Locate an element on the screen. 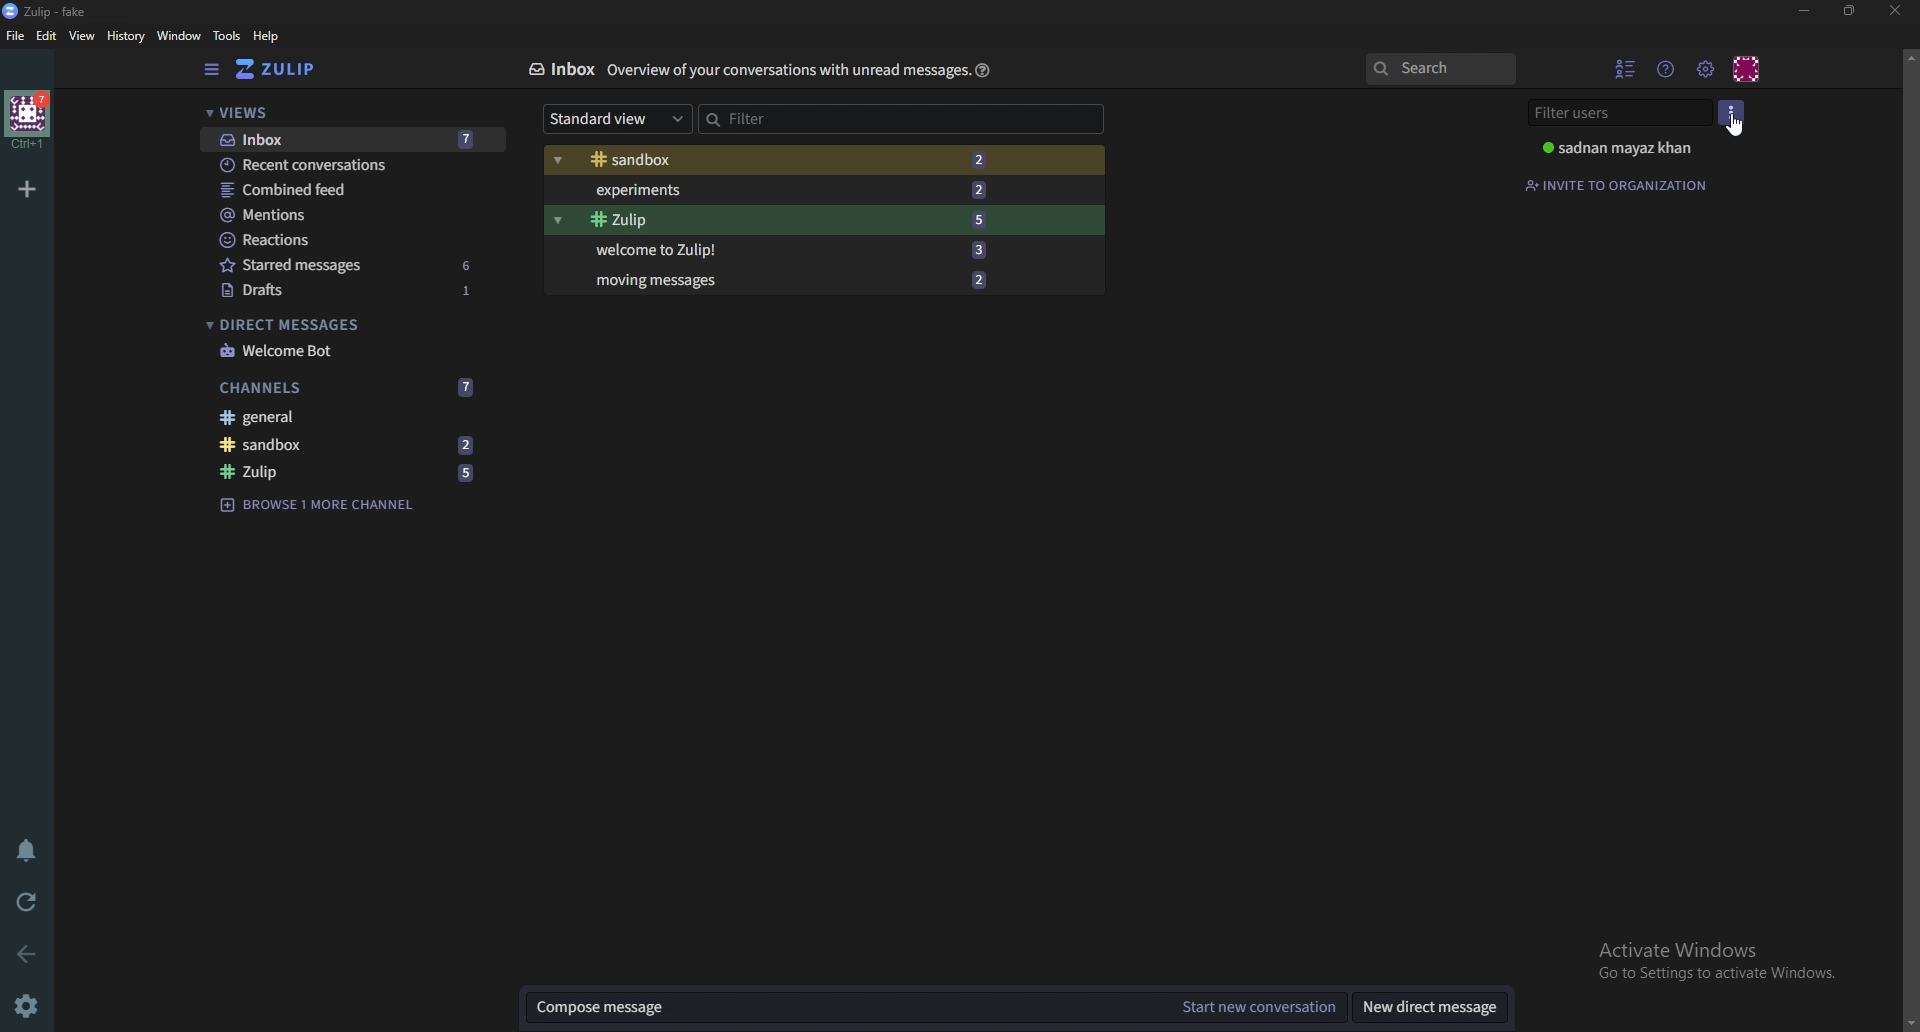  User is located at coordinates (1619, 147).